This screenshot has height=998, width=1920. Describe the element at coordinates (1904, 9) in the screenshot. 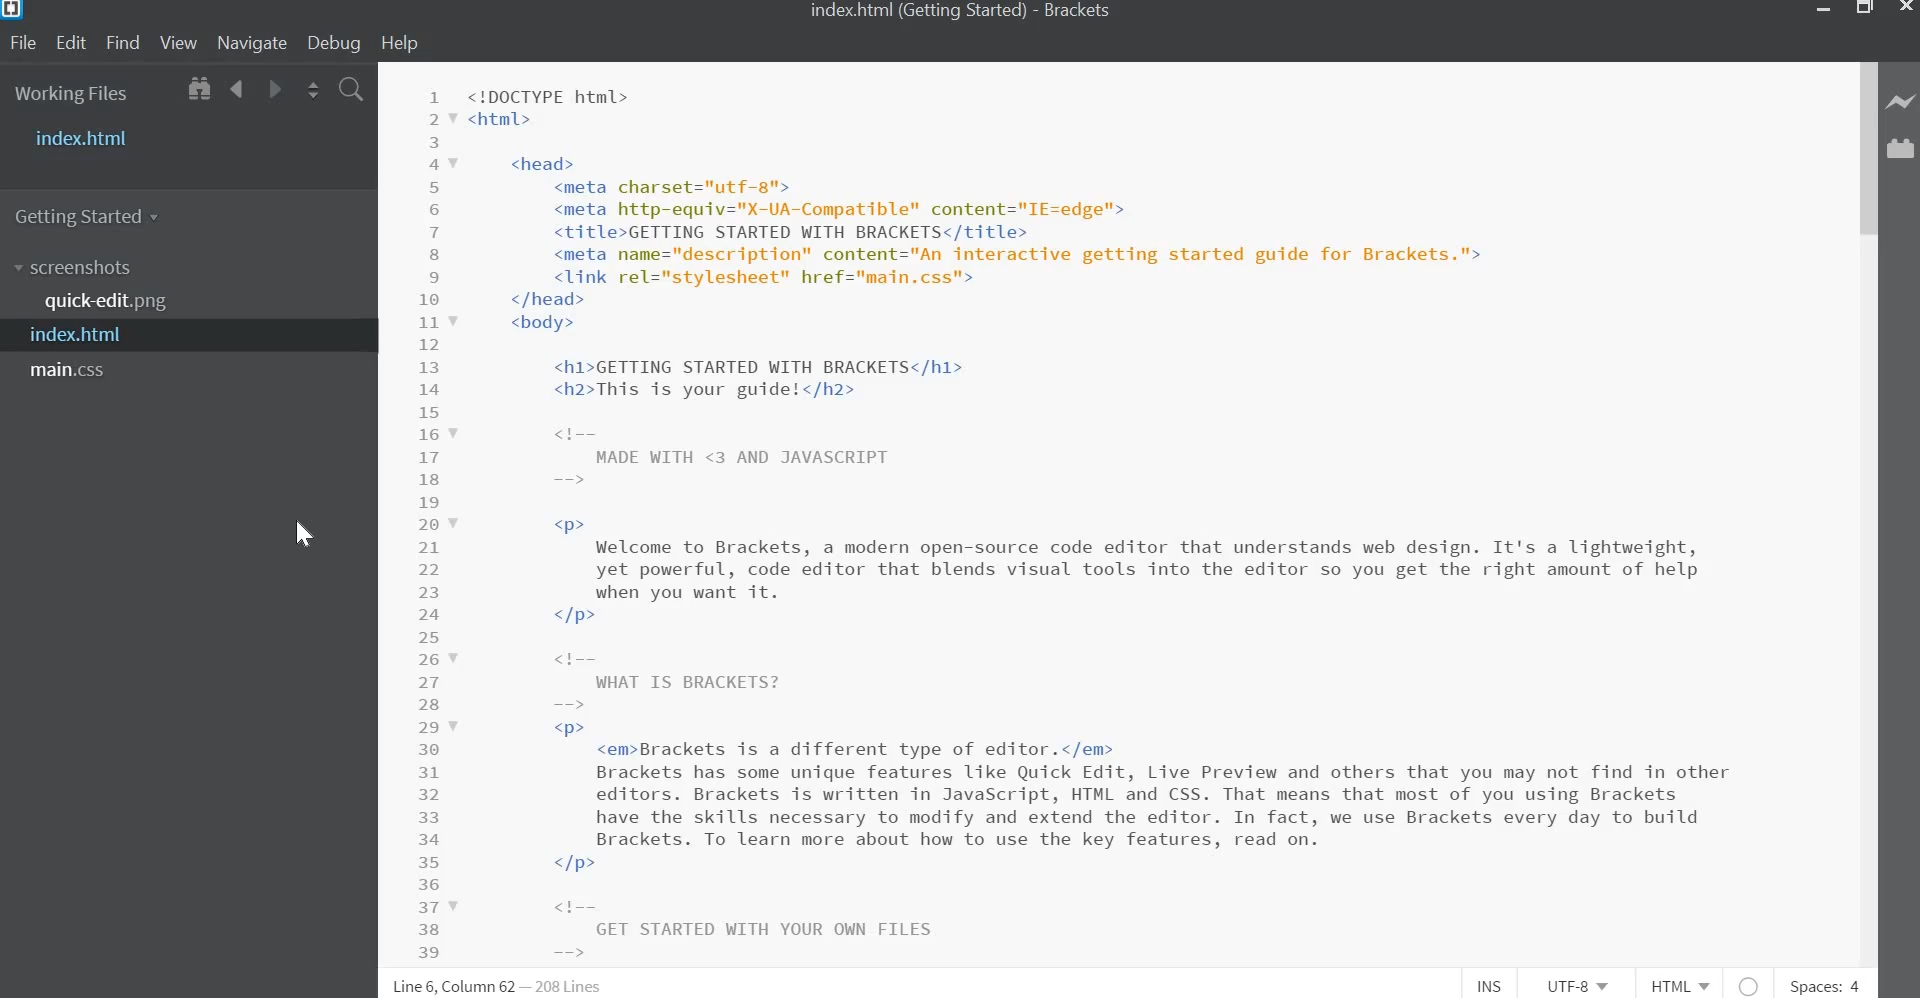

I see `Close` at that location.